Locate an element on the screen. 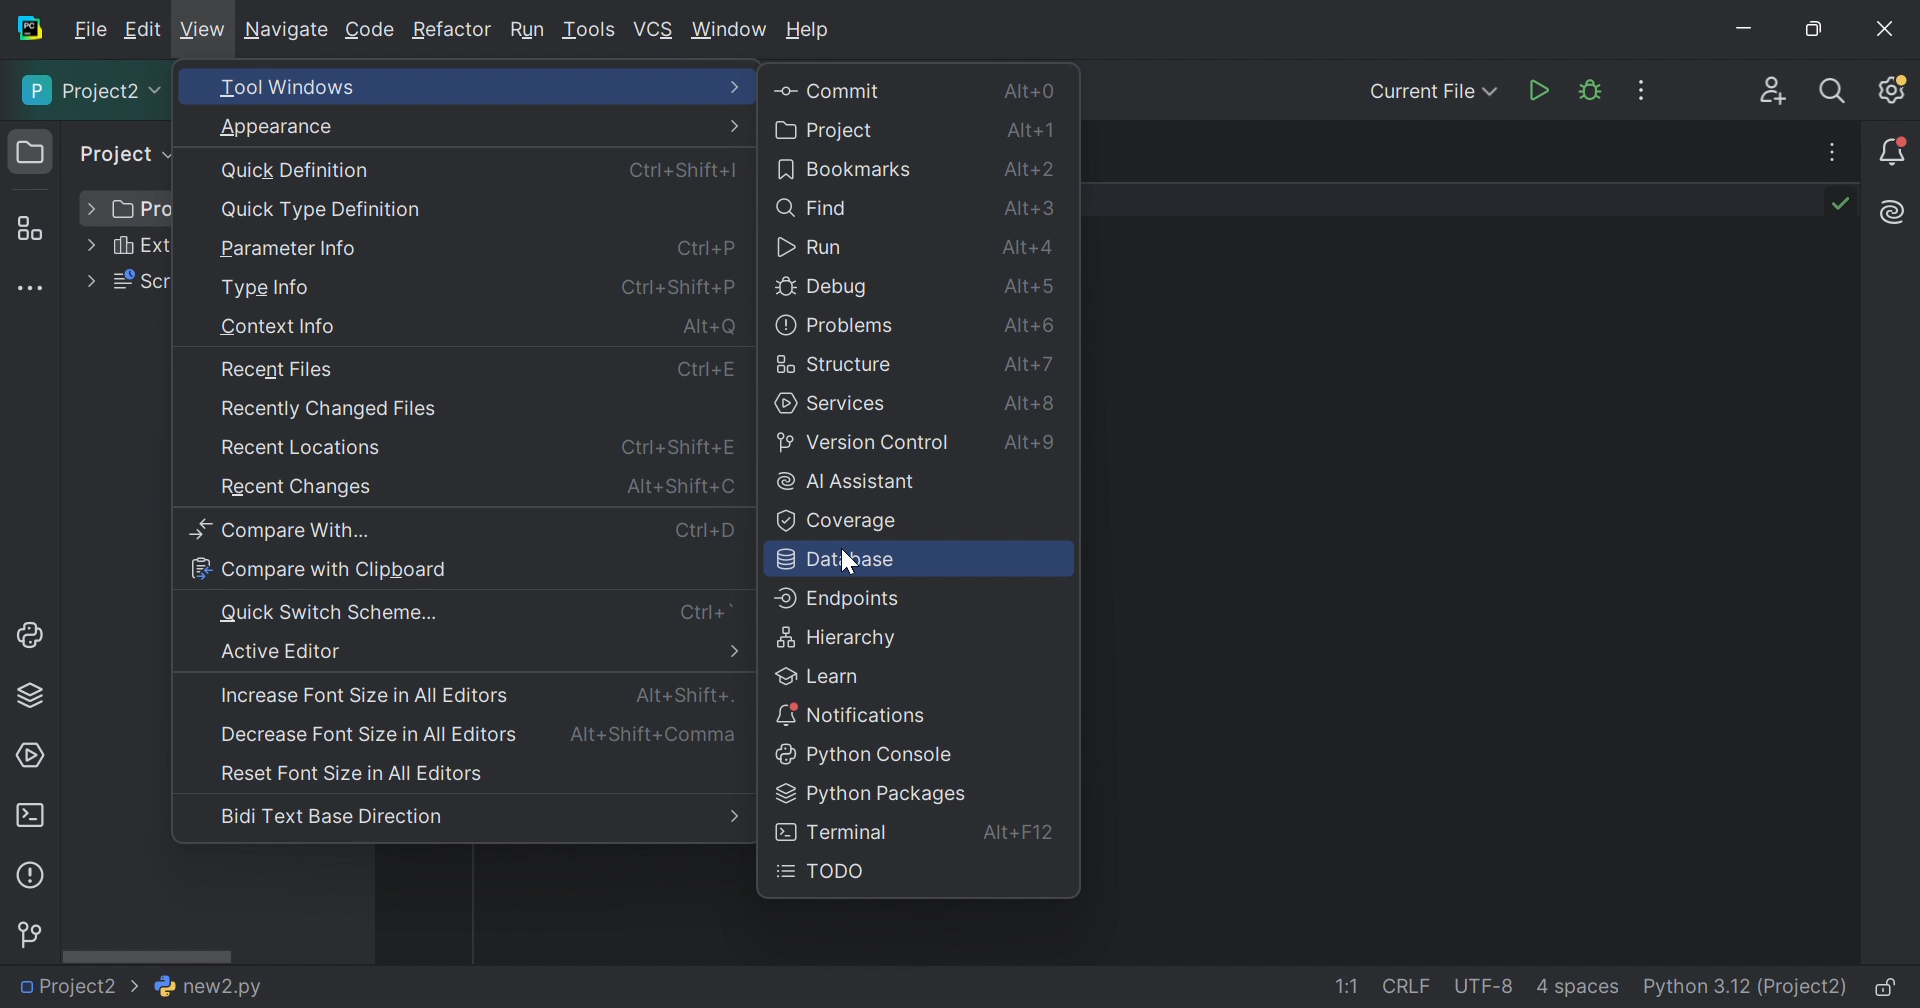 The image size is (1920, 1008). Notifications is located at coordinates (855, 715).